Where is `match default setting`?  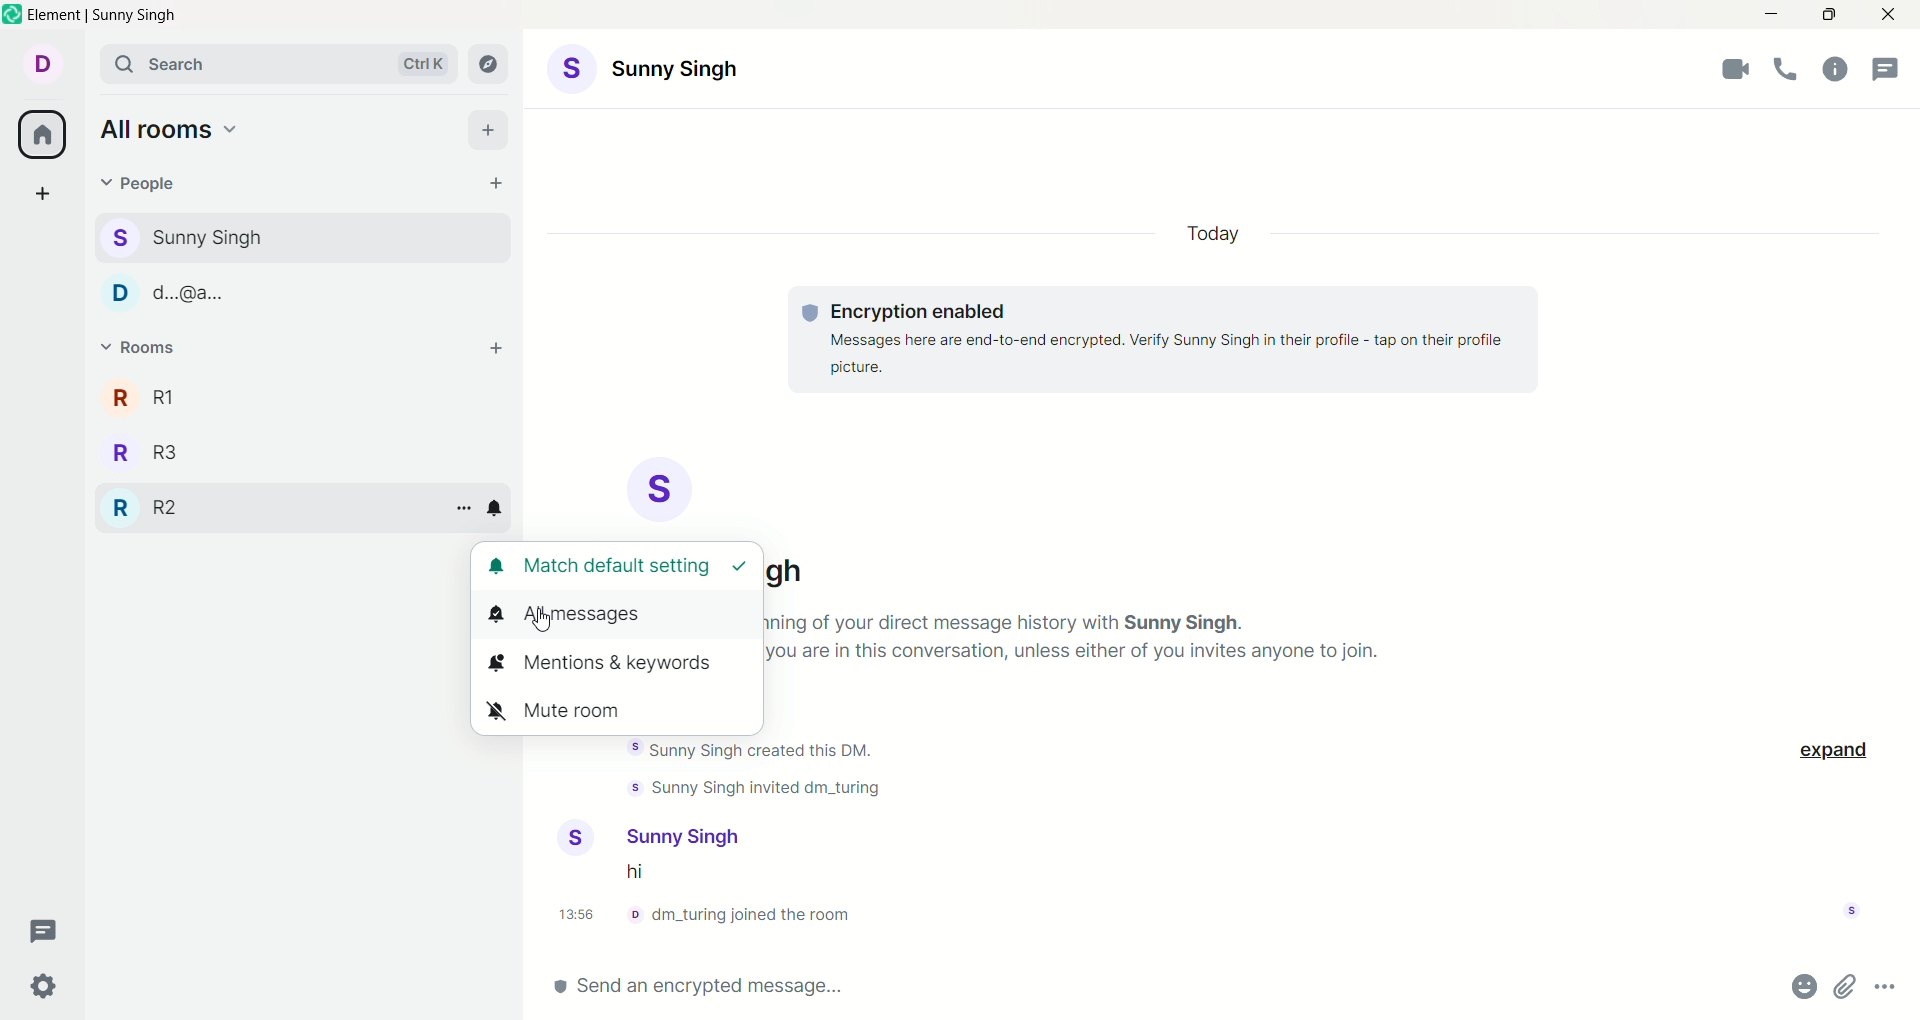
match default setting is located at coordinates (621, 567).